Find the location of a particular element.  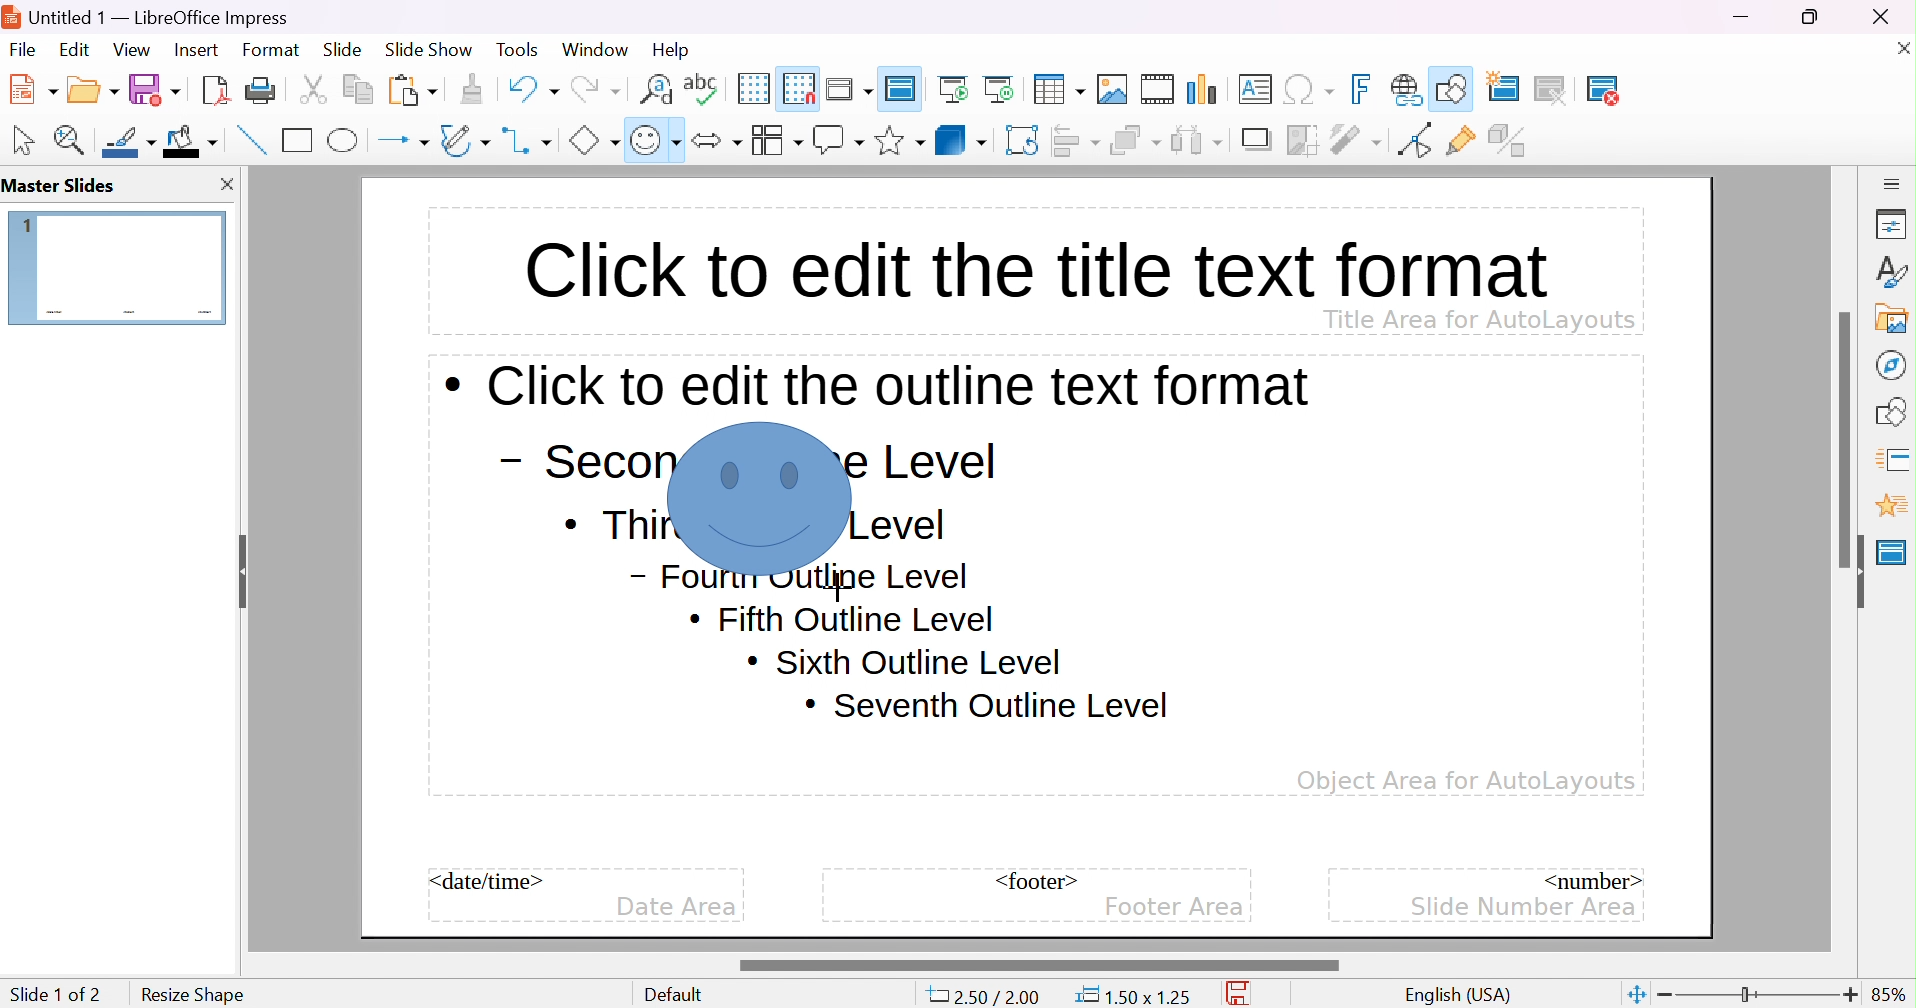

edit is located at coordinates (77, 49).